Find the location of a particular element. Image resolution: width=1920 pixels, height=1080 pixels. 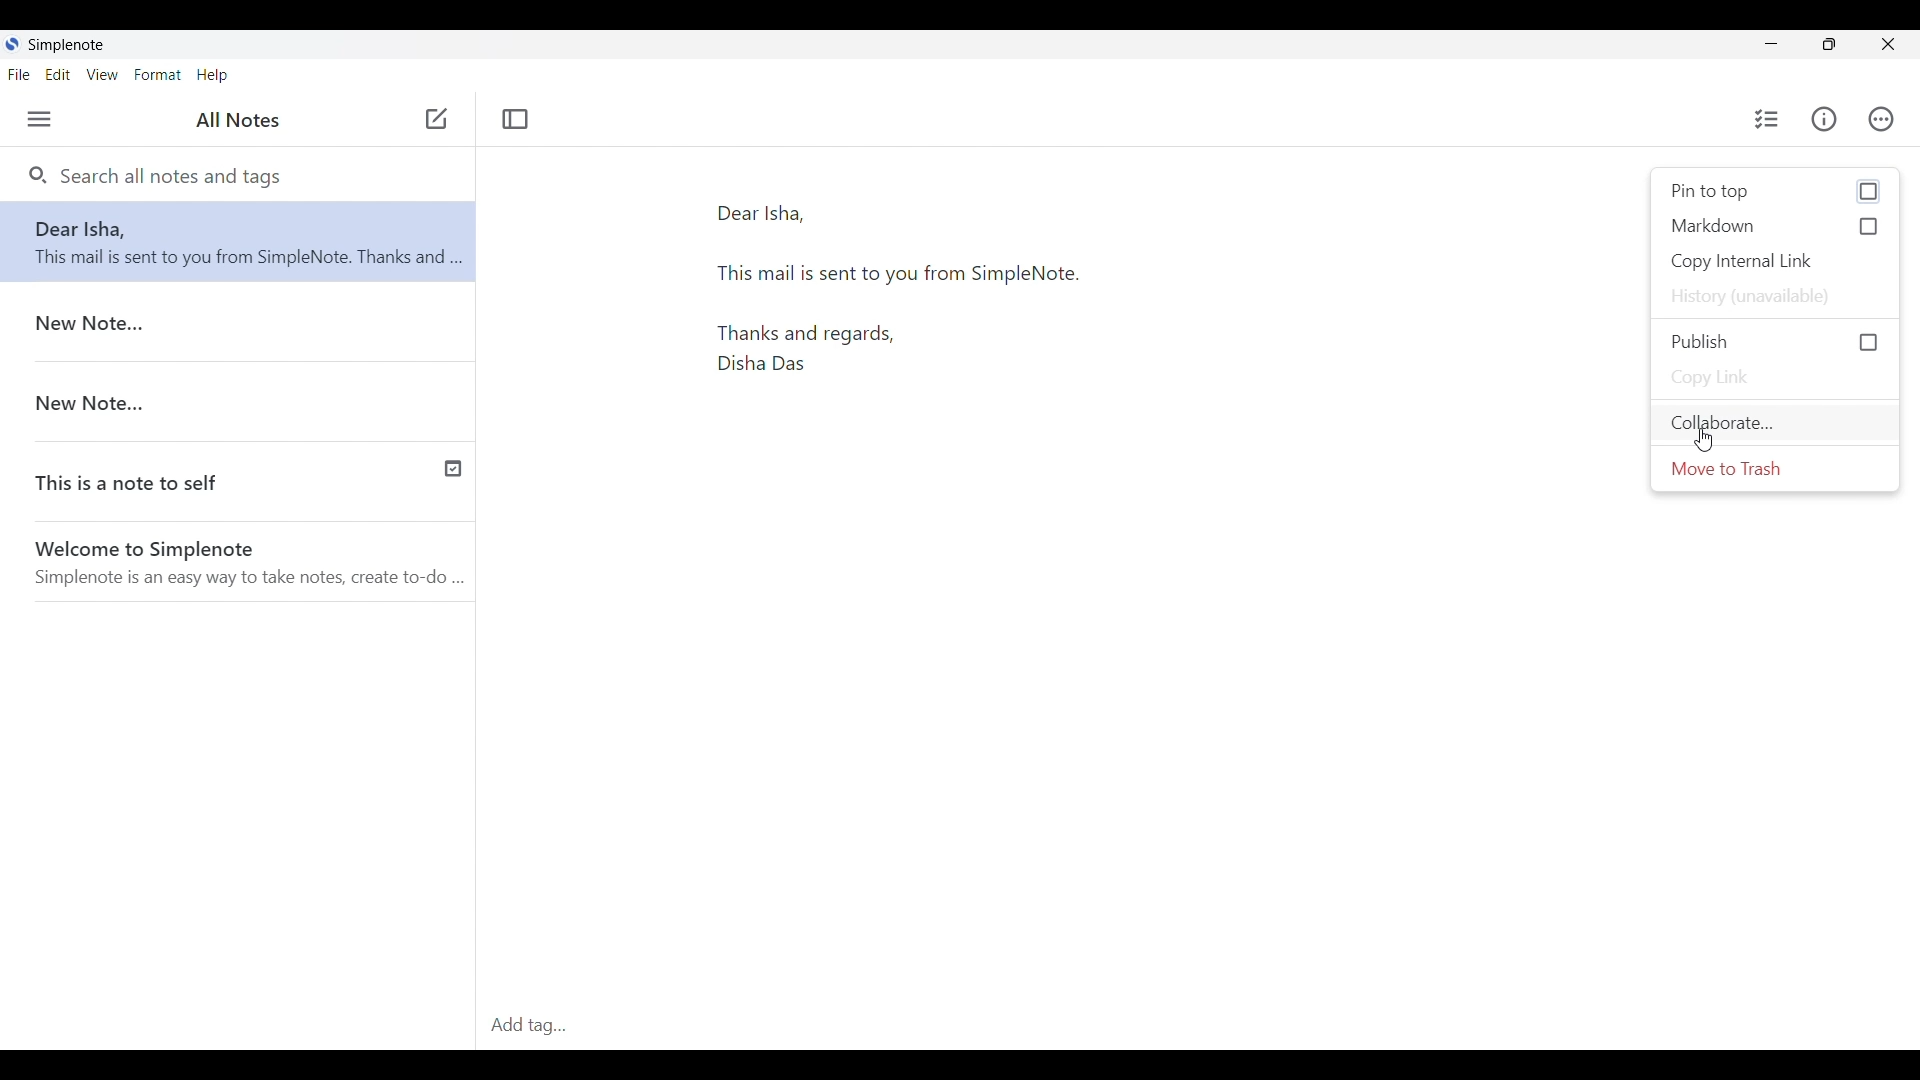

Move to trash is located at coordinates (1775, 468).